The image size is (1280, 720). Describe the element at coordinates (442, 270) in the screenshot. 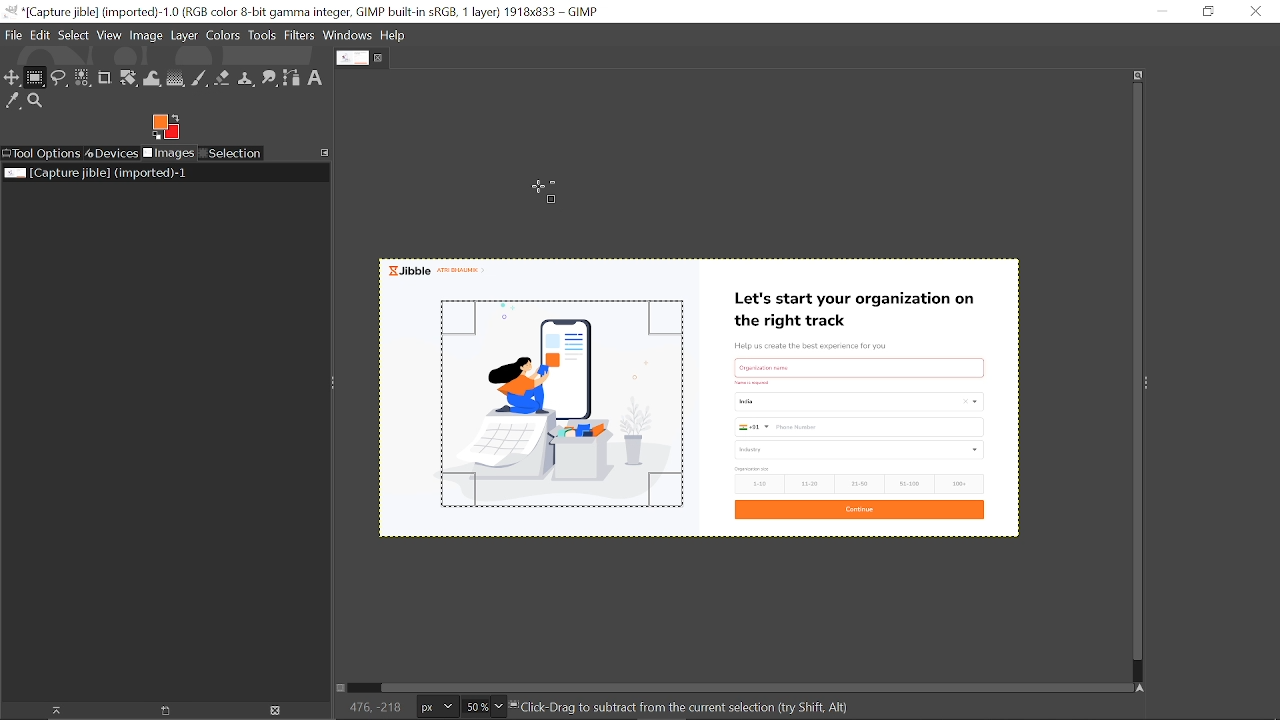

I see `Jibble` at that location.